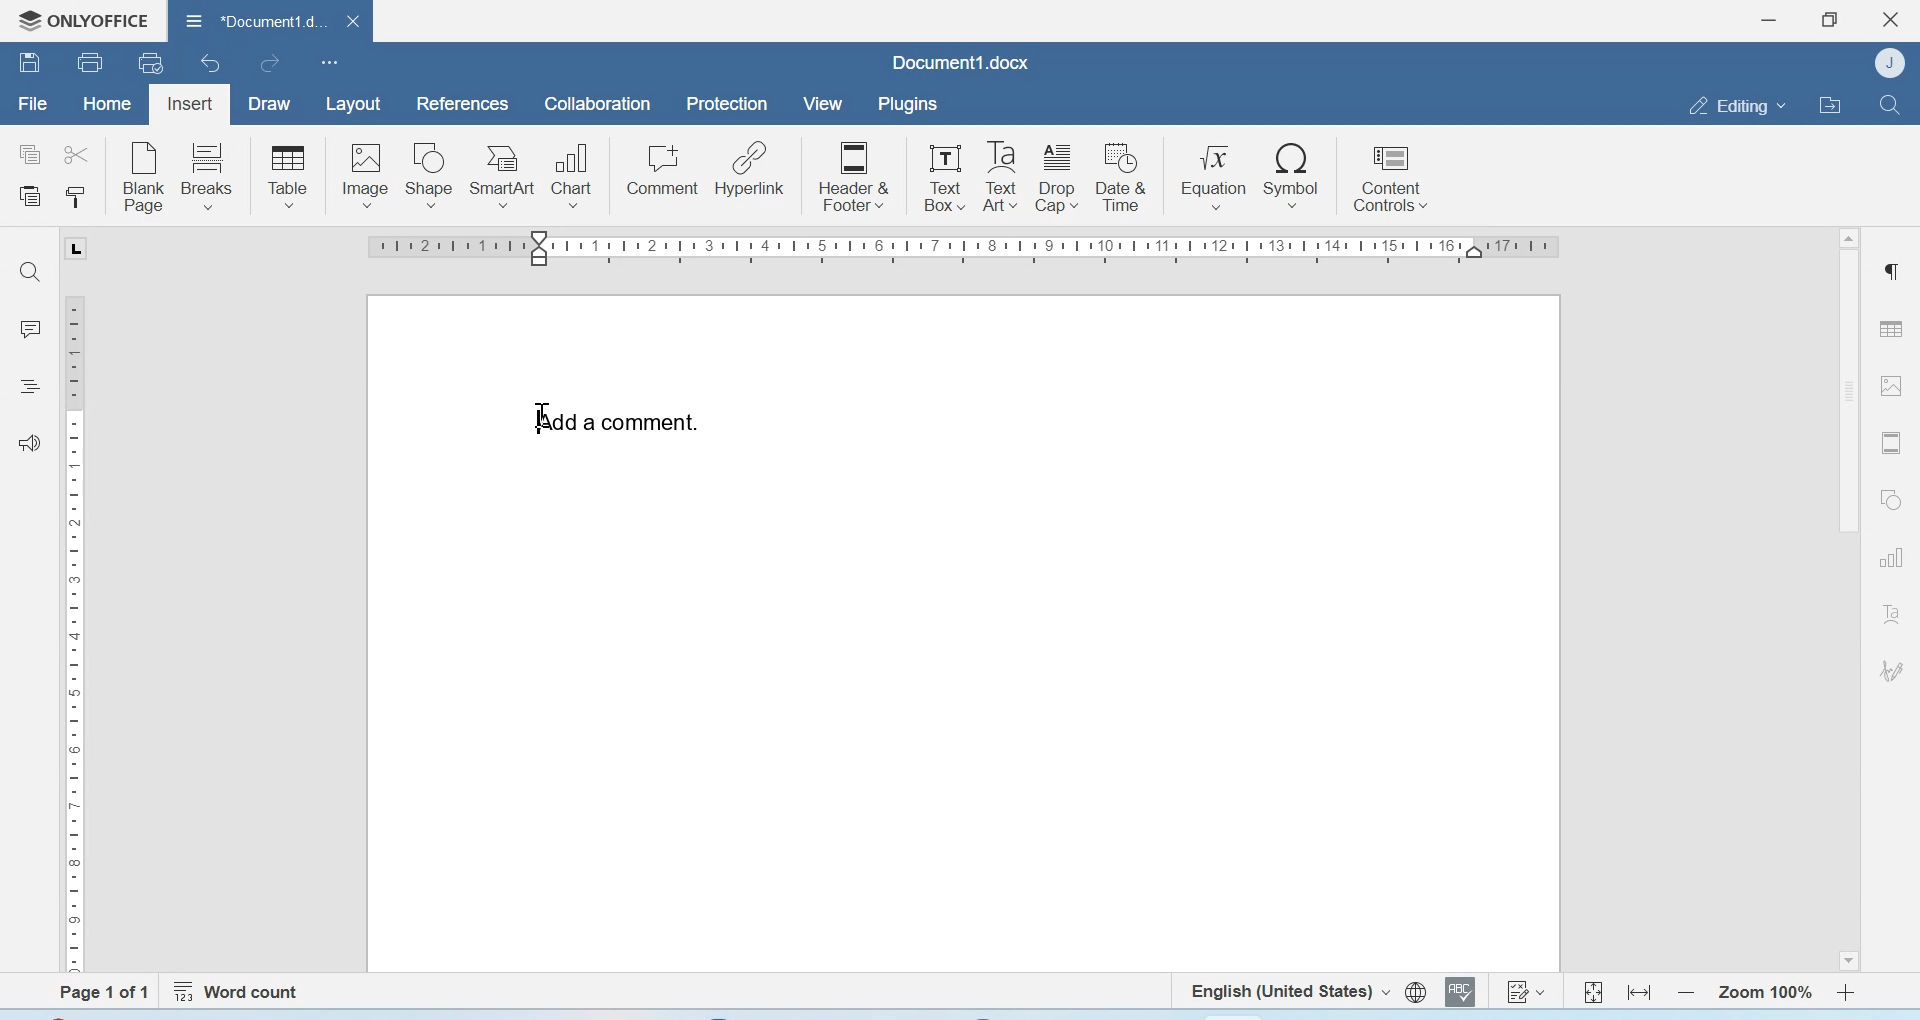  Describe the element at coordinates (598, 104) in the screenshot. I see `Collaboration` at that location.